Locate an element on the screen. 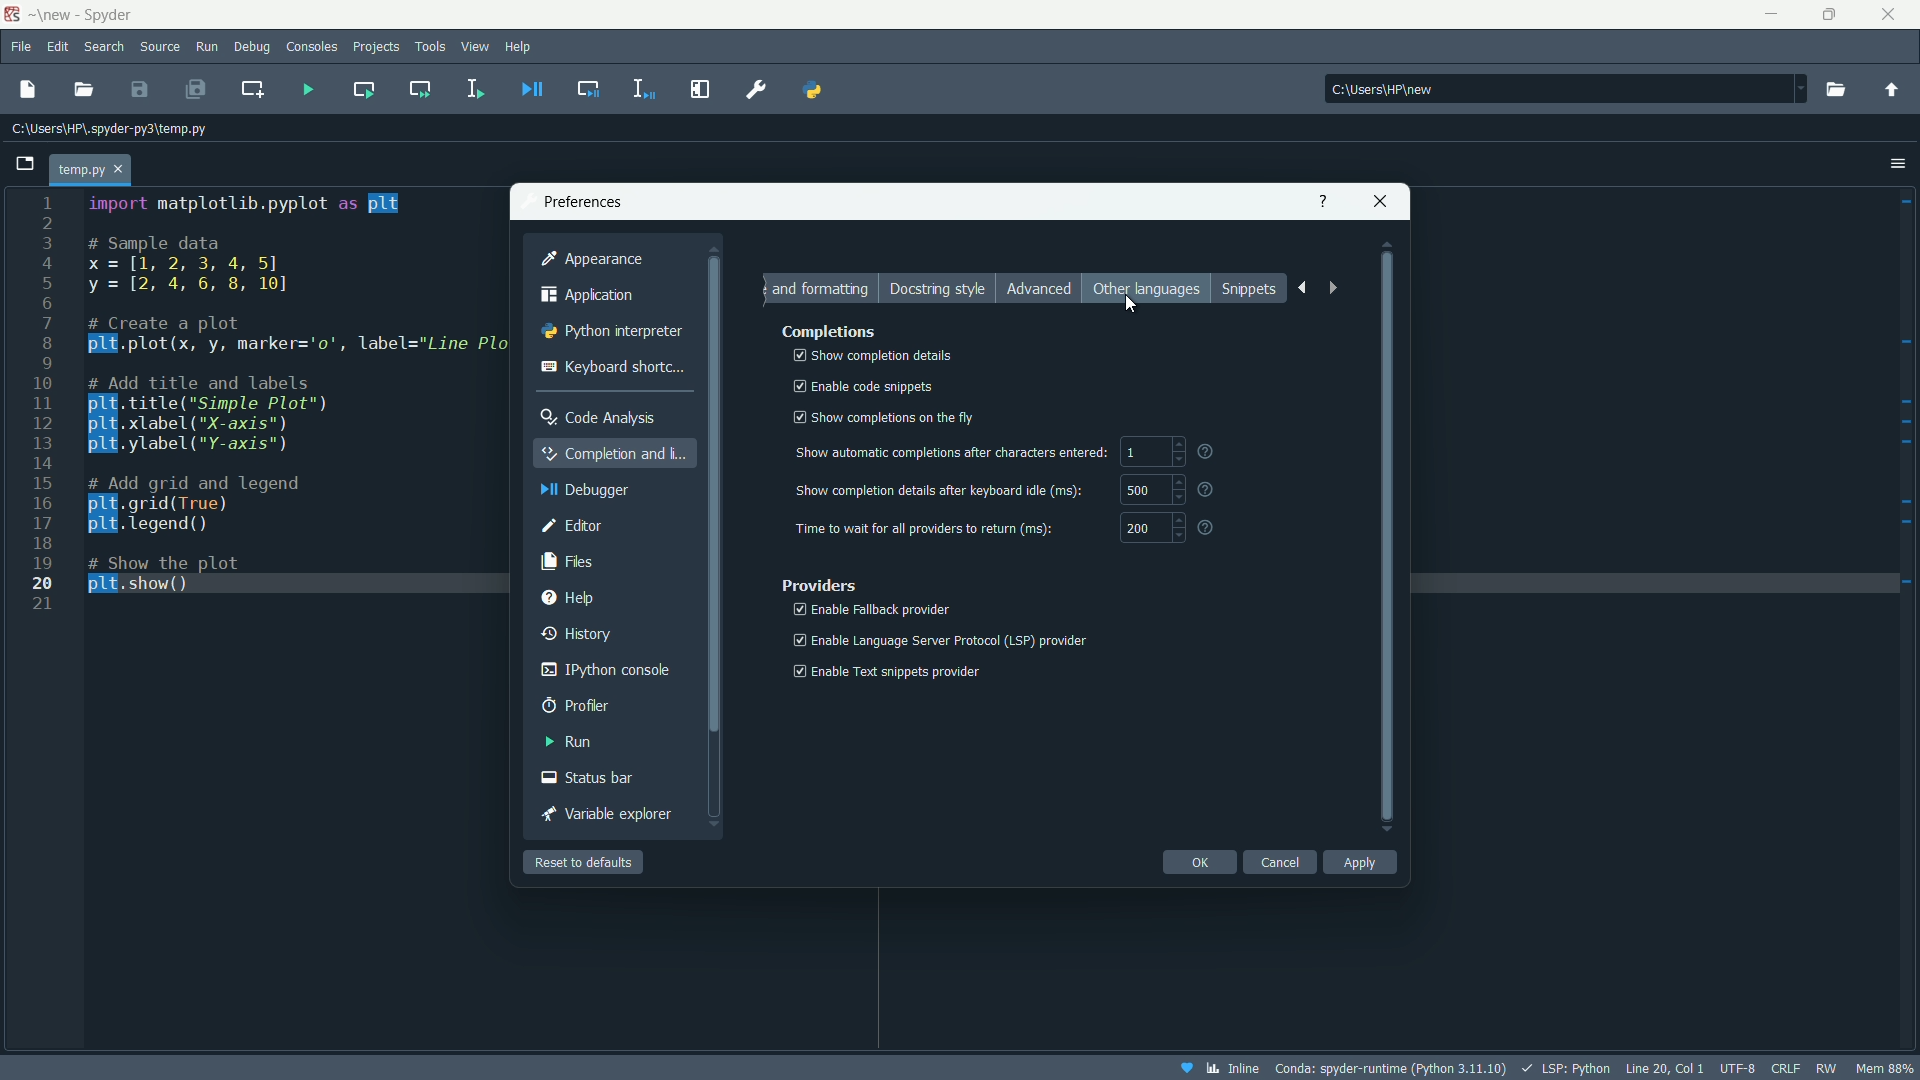  other languages is located at coordinates (1145, 288).